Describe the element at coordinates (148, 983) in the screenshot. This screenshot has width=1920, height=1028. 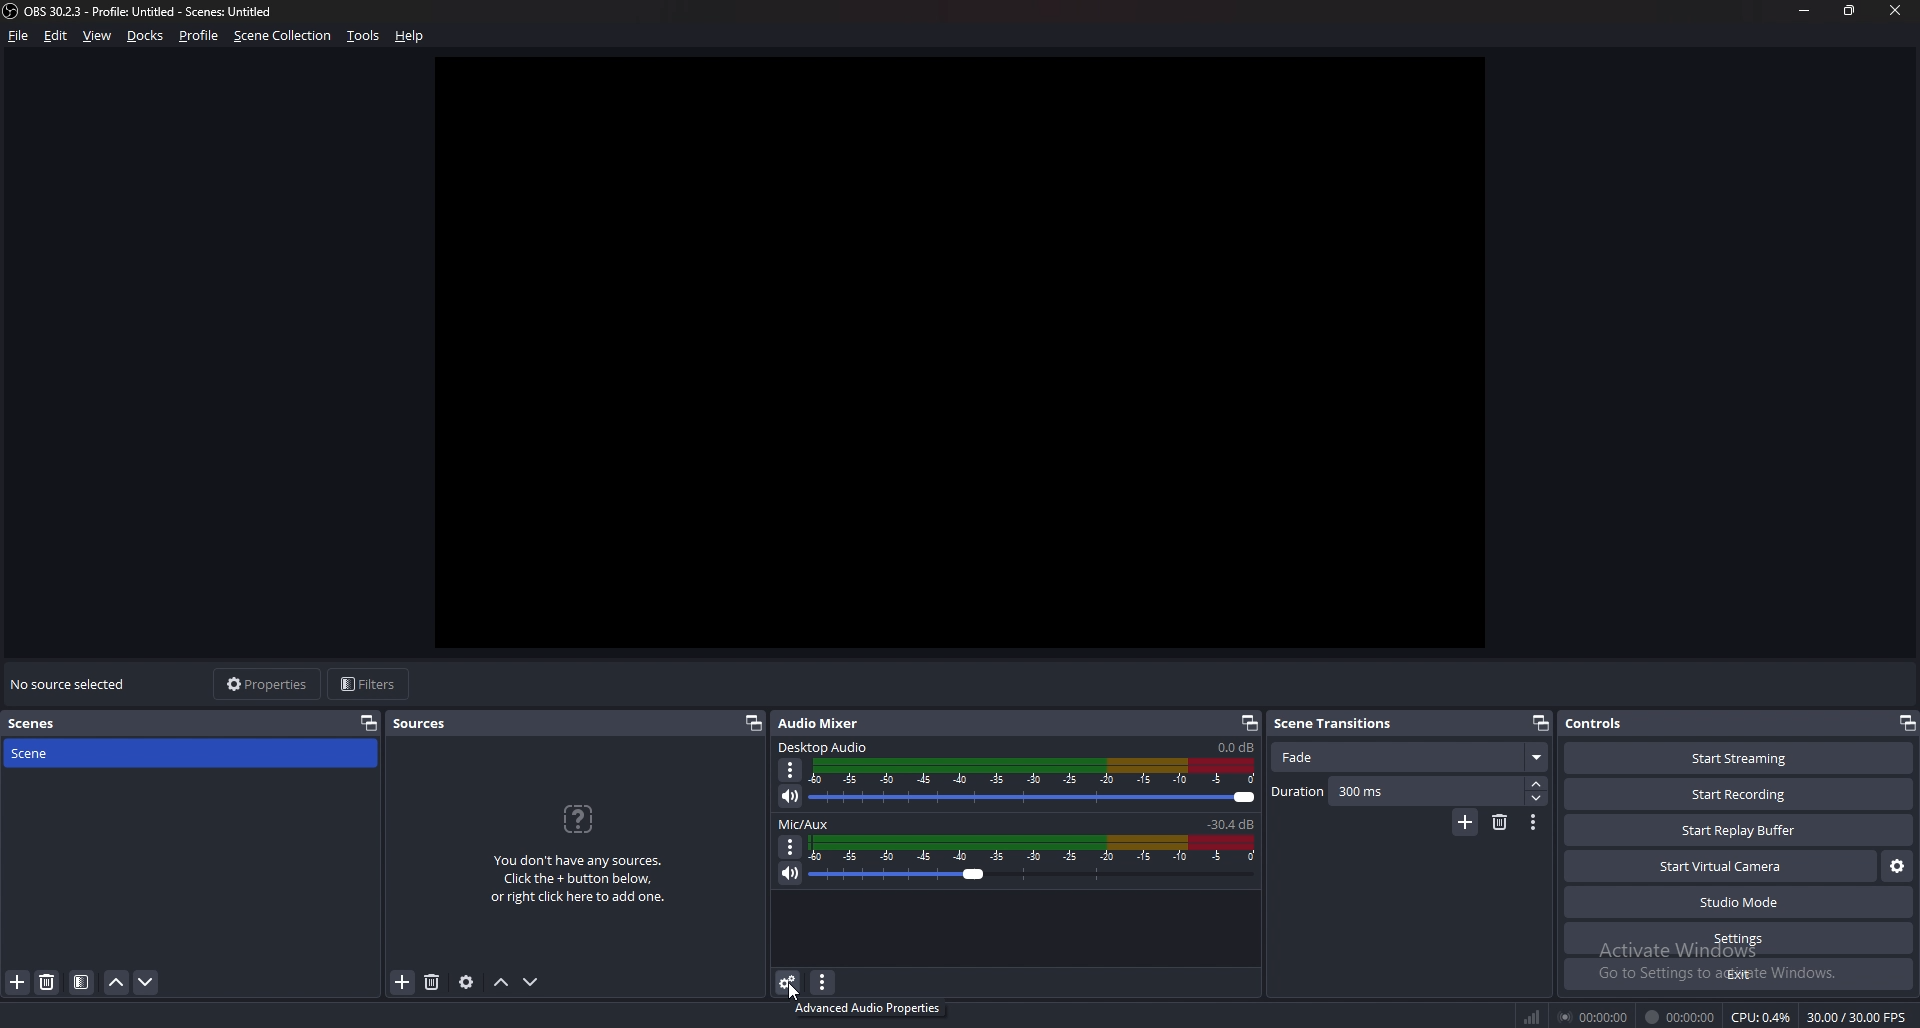
I see `move scene down` at that location.